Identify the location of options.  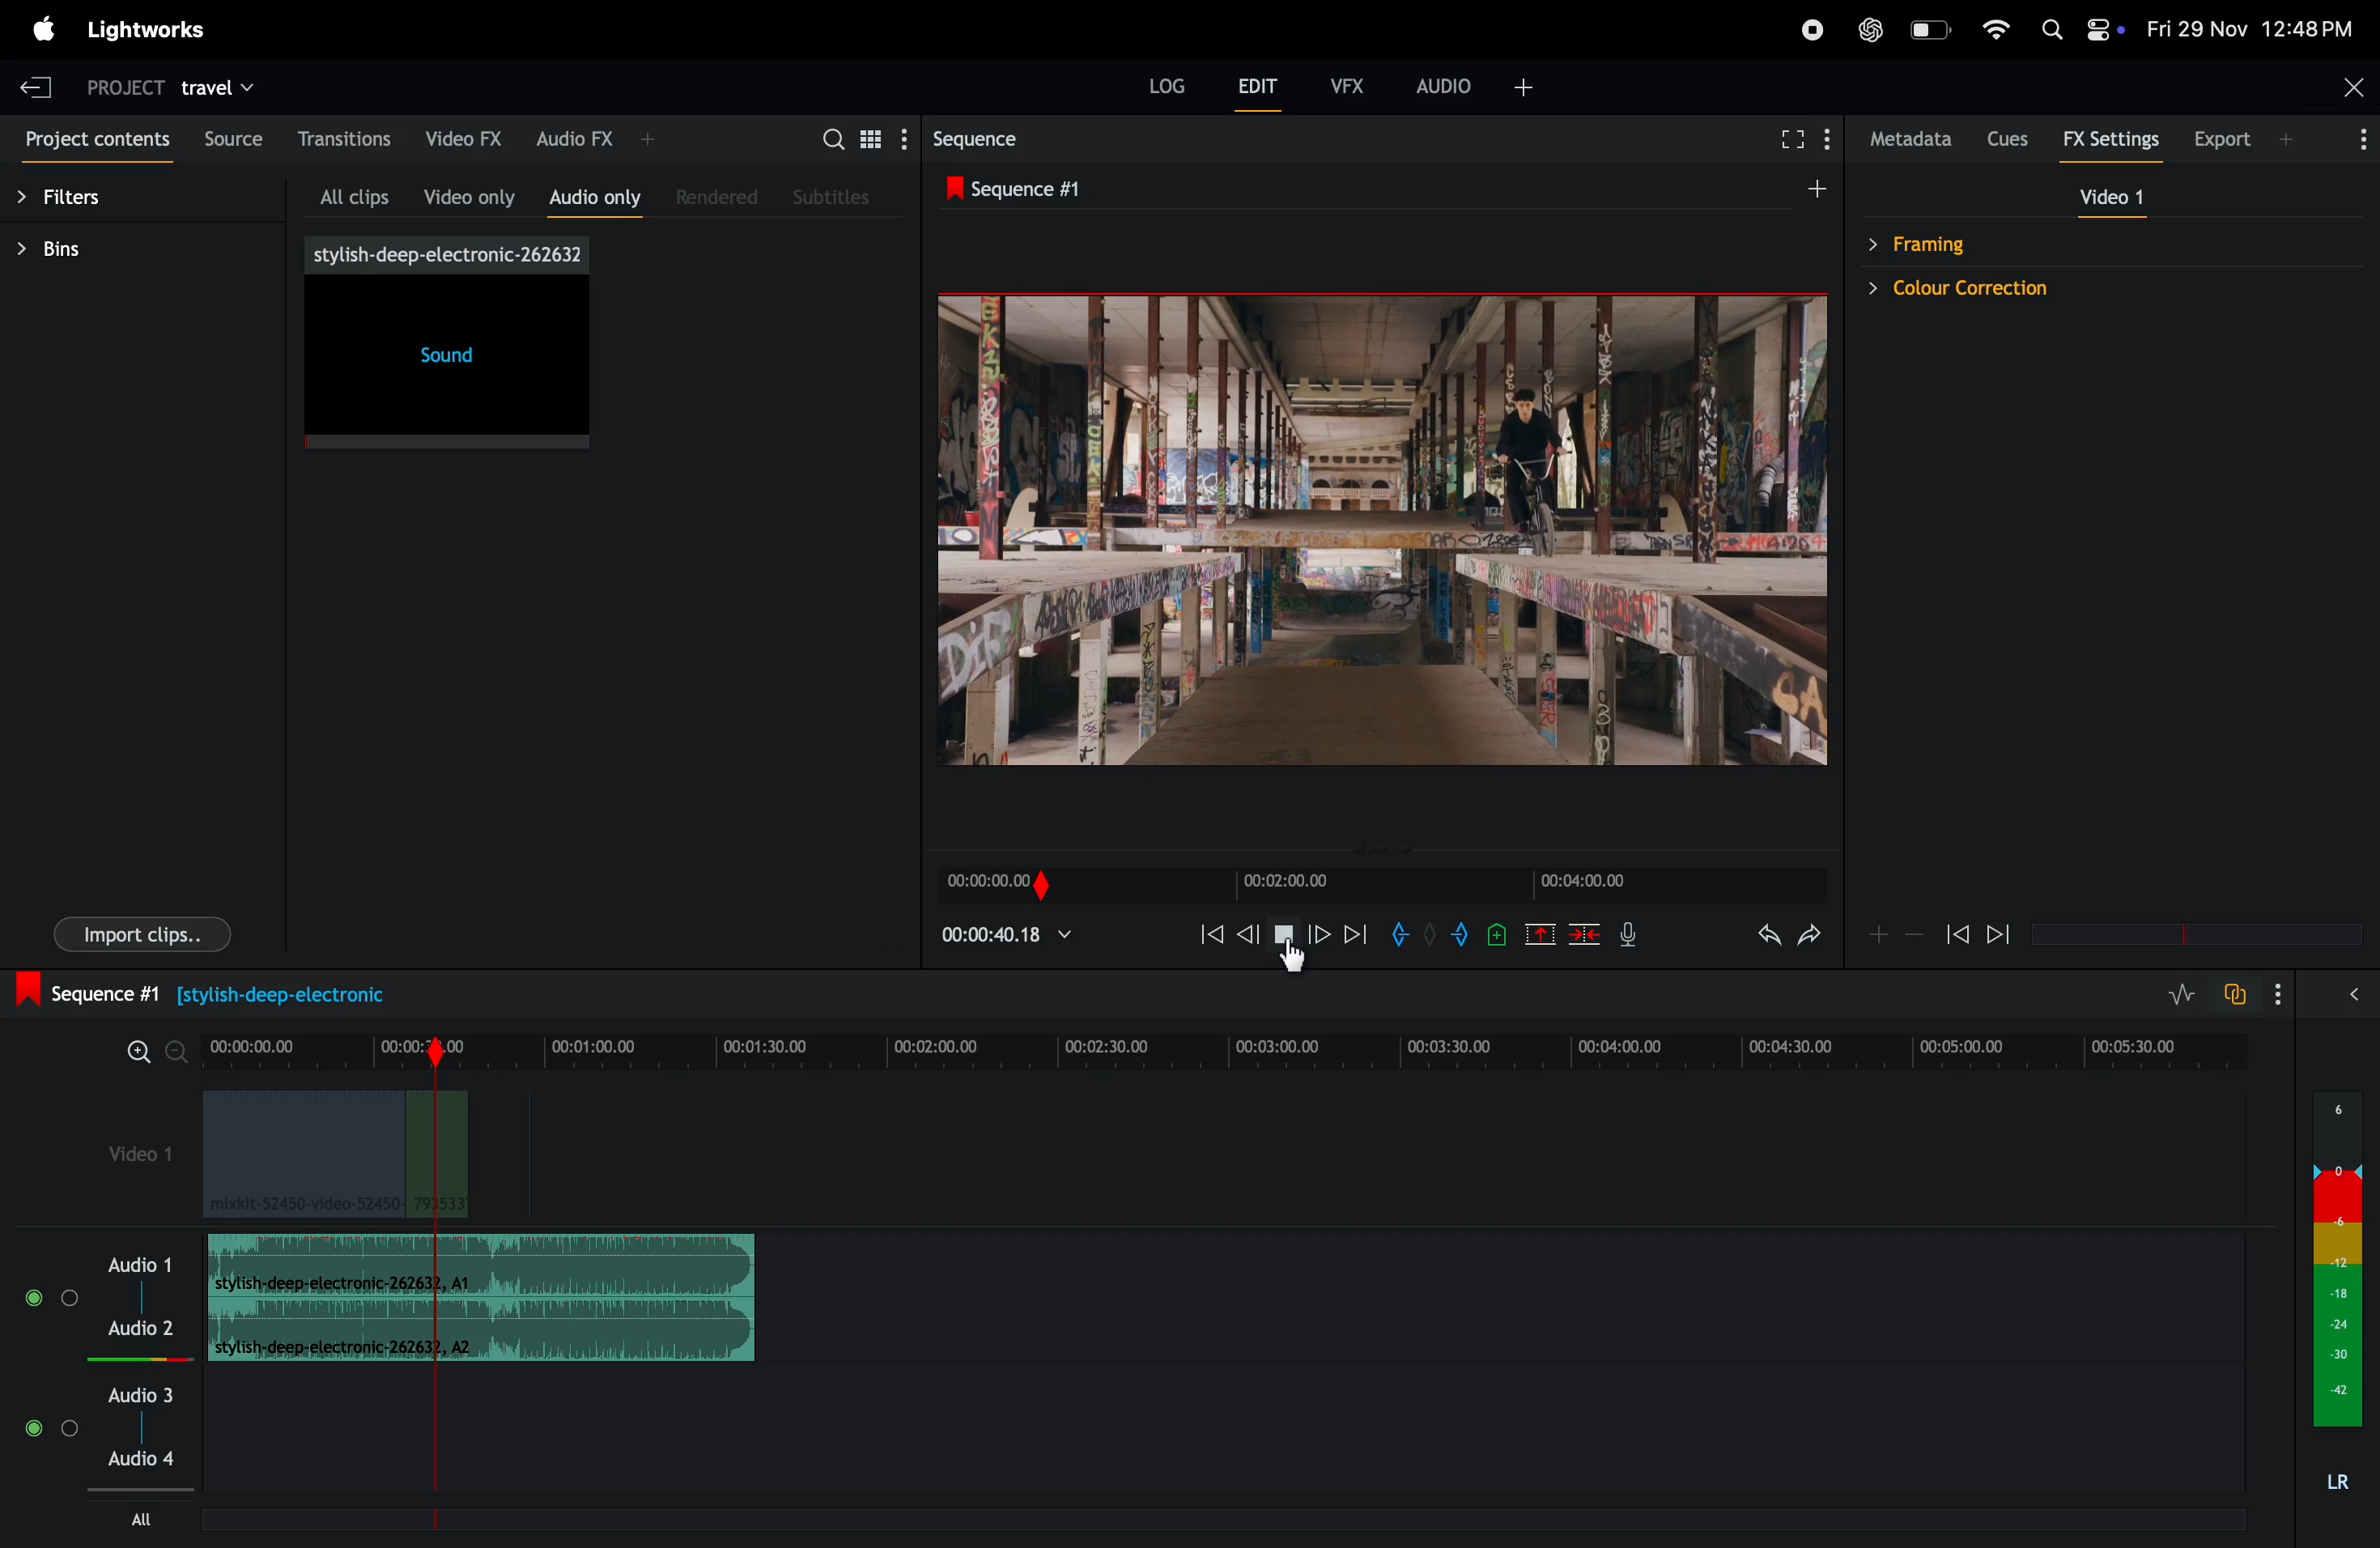
(2354, 142).